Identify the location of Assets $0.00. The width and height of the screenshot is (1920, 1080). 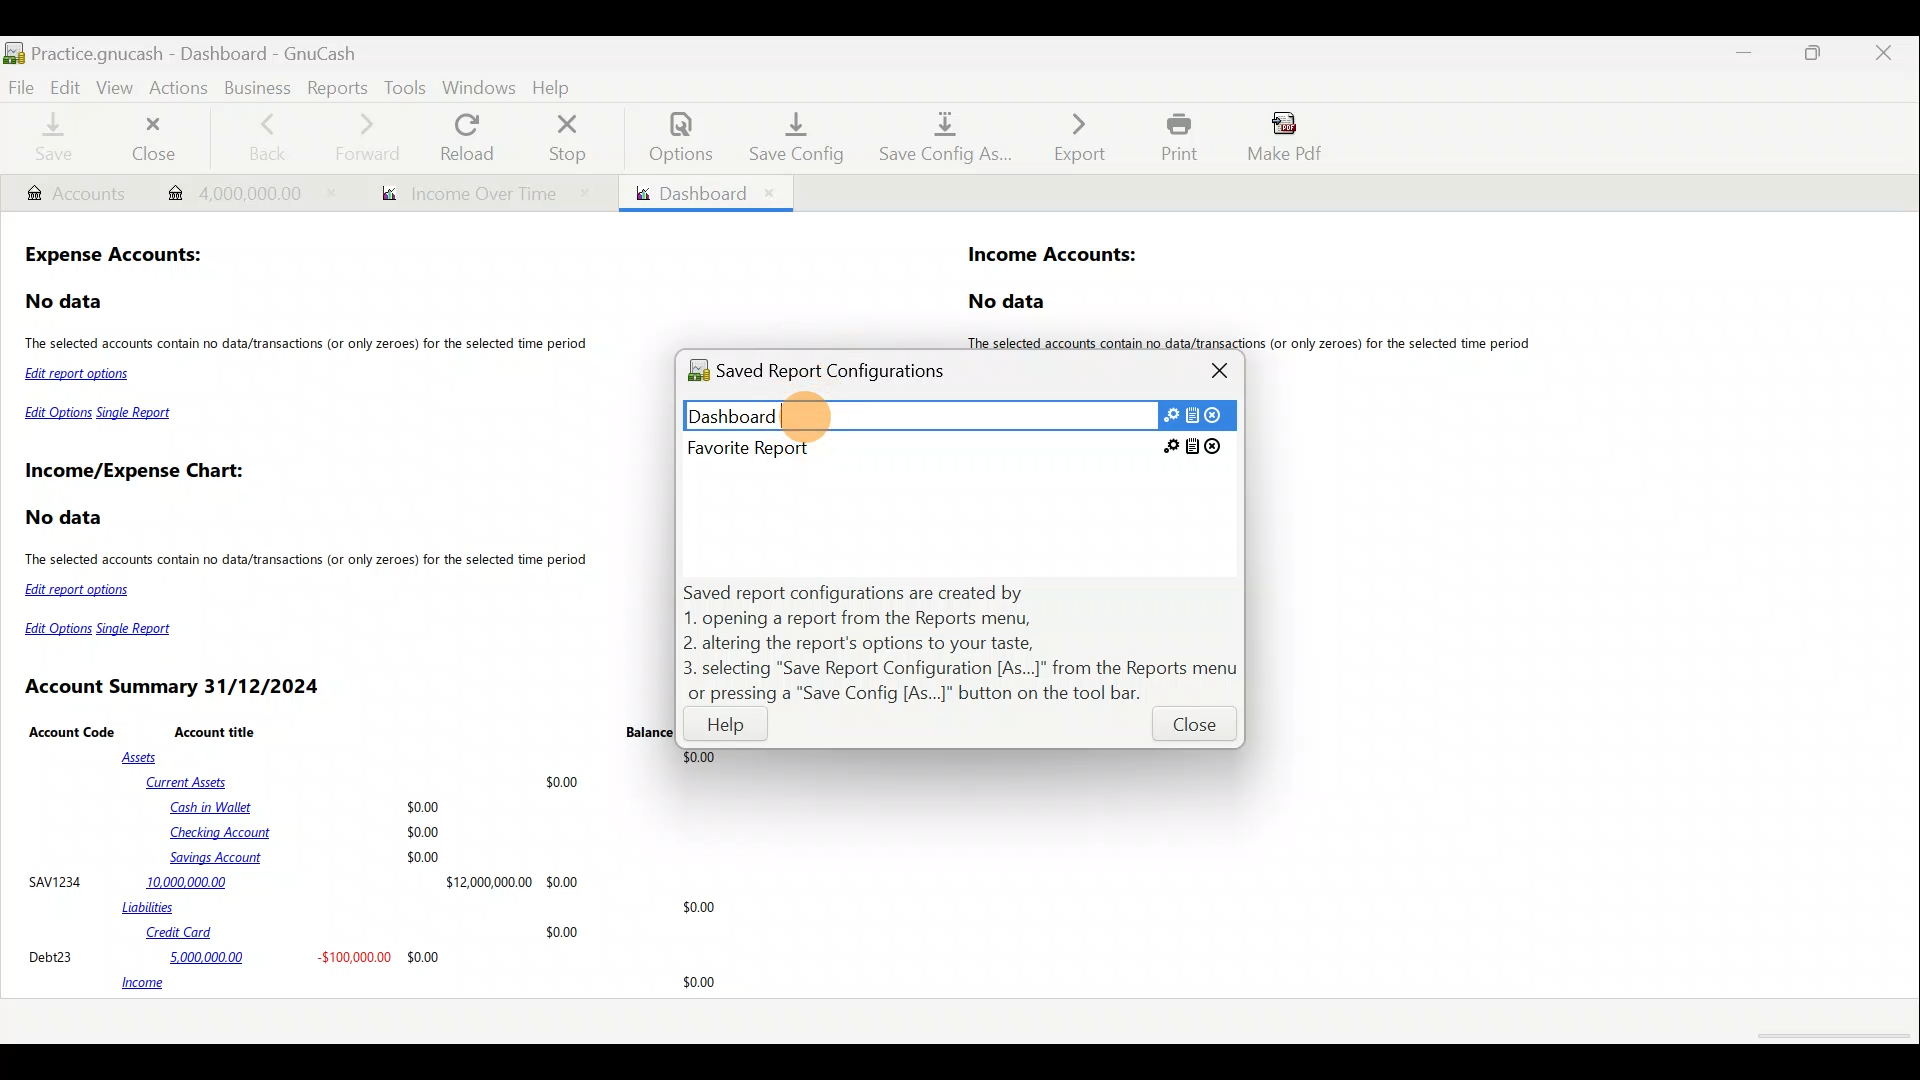
(424, 758).